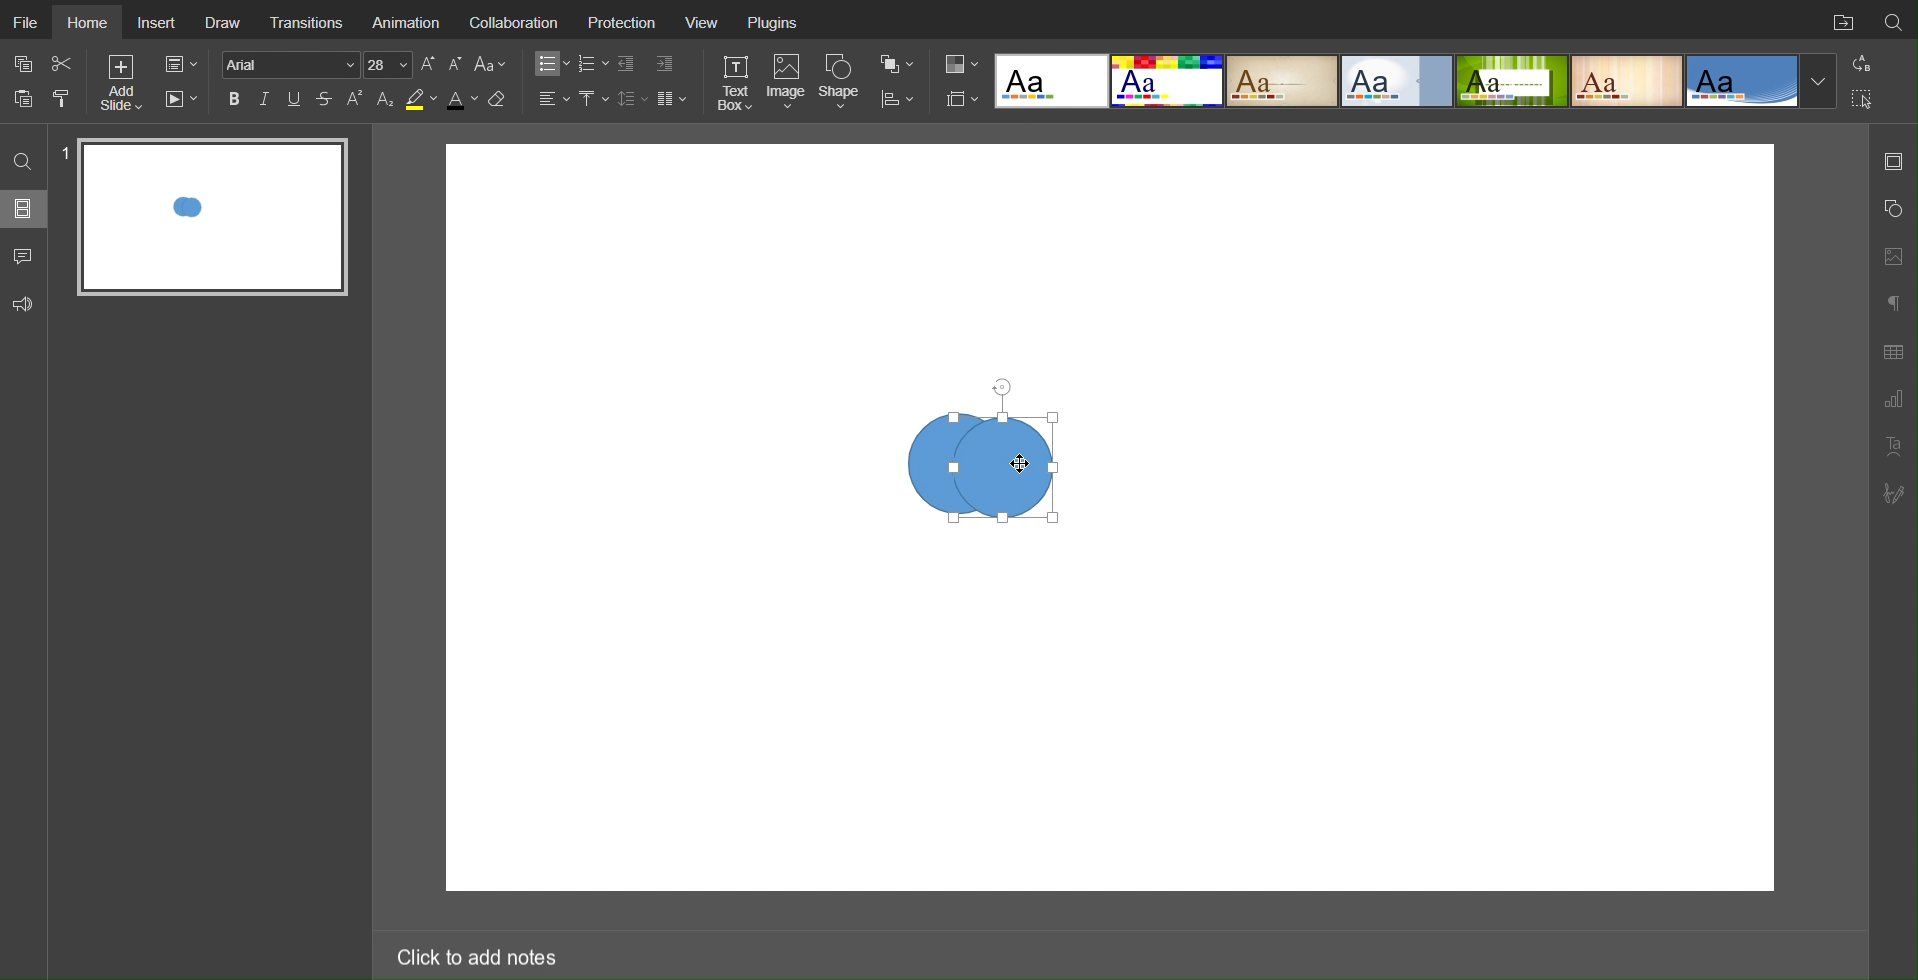 The height and width of the screenshot is (980, 1918). Describe the element at coordinates (27, 66) in the screenshot. I see `copy` at that location.